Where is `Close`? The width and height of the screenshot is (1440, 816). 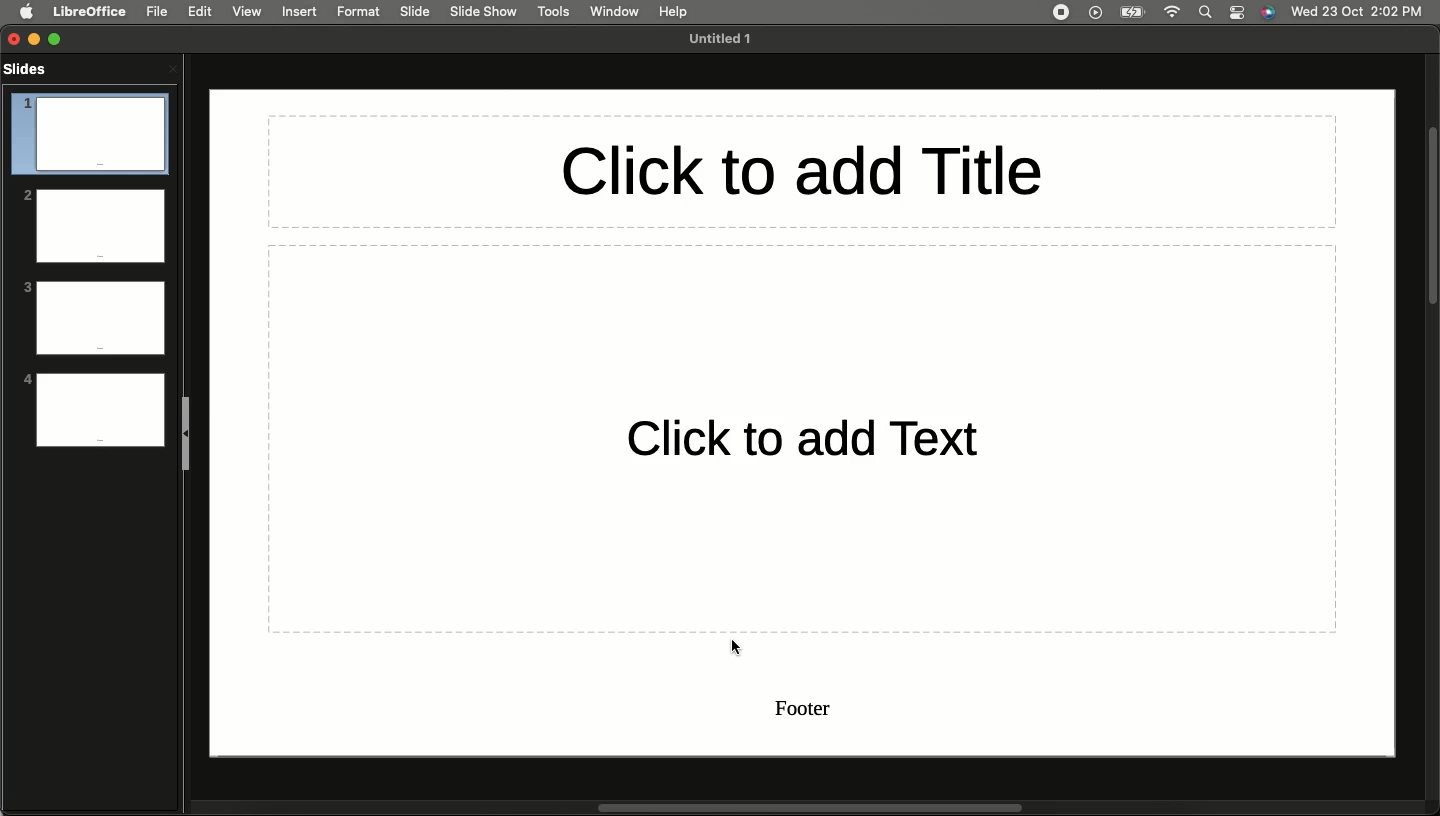 Close is located at coordinates (172, 68).